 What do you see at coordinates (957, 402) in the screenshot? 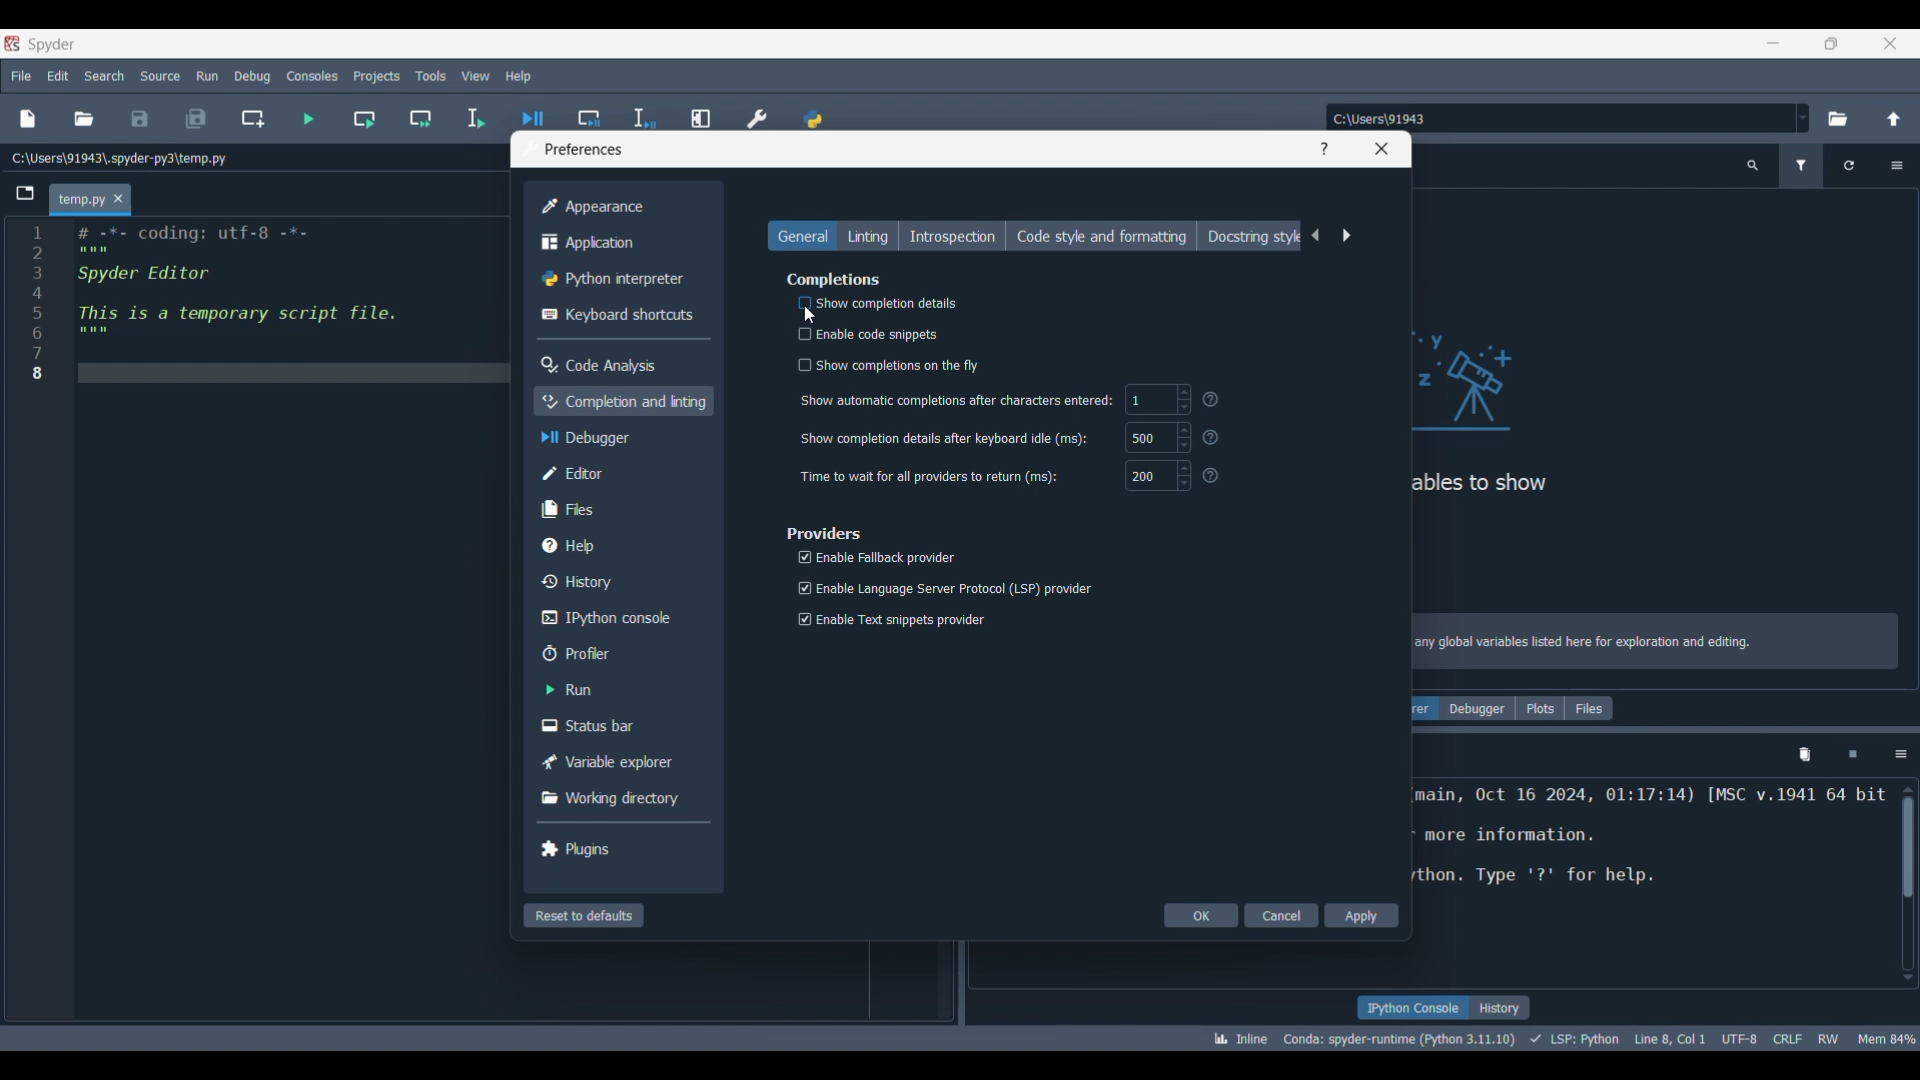
I see `‘Show automatic completions after characters entered` at bounding box center [957, 402].